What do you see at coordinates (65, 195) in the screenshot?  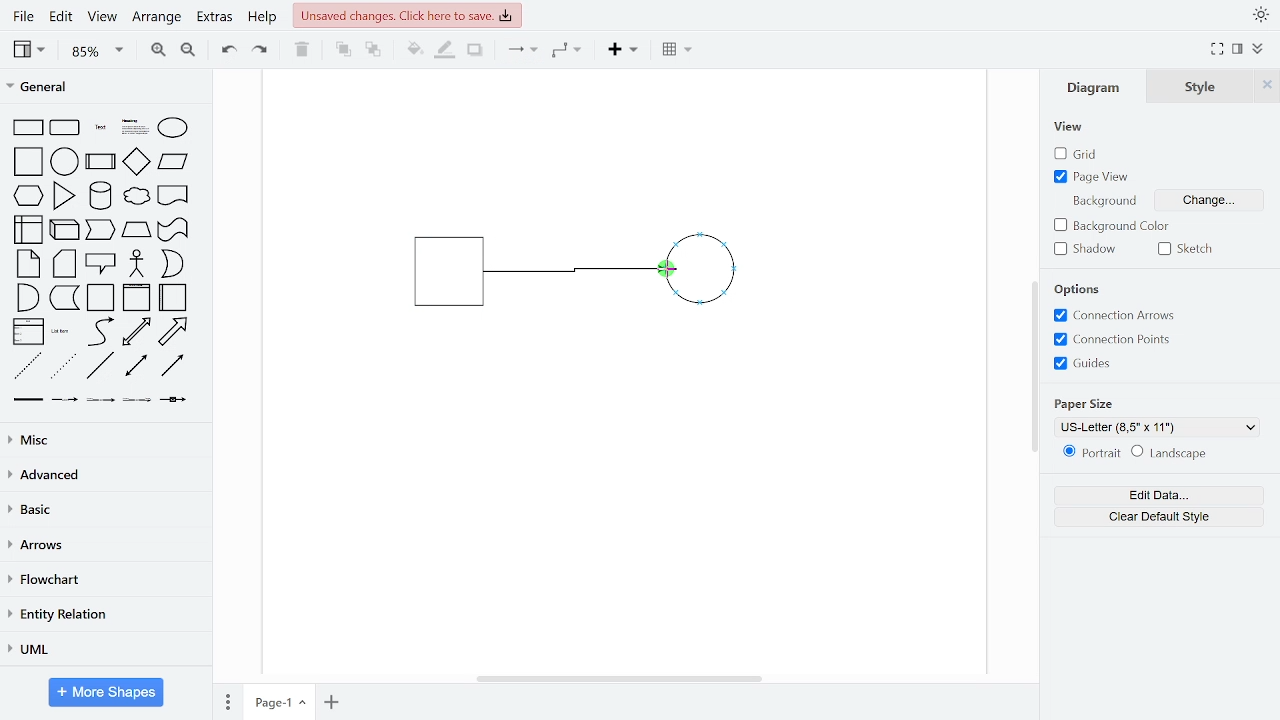 I see `triangle` at bounding box center [65, 195].